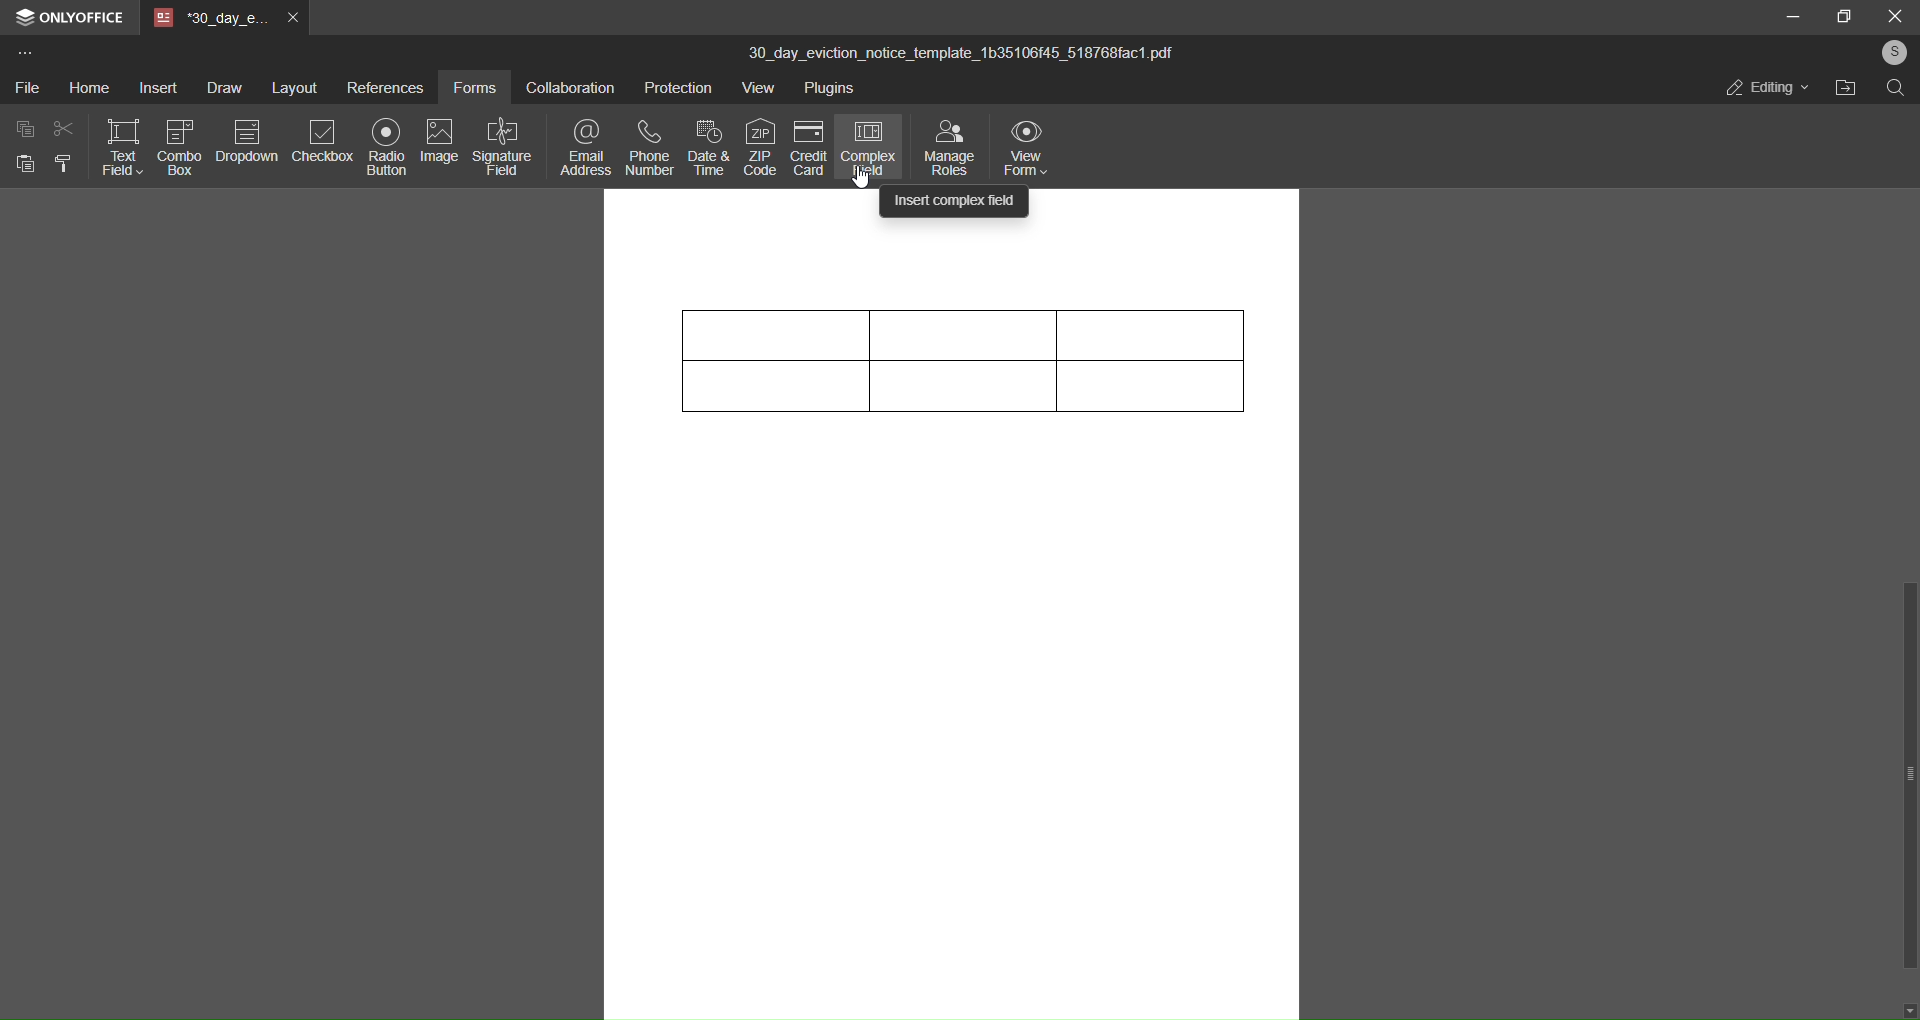  What do you see at coordinates (866, 147) in the screenshot?
I see `complex field` at bounding box center [866, 147].